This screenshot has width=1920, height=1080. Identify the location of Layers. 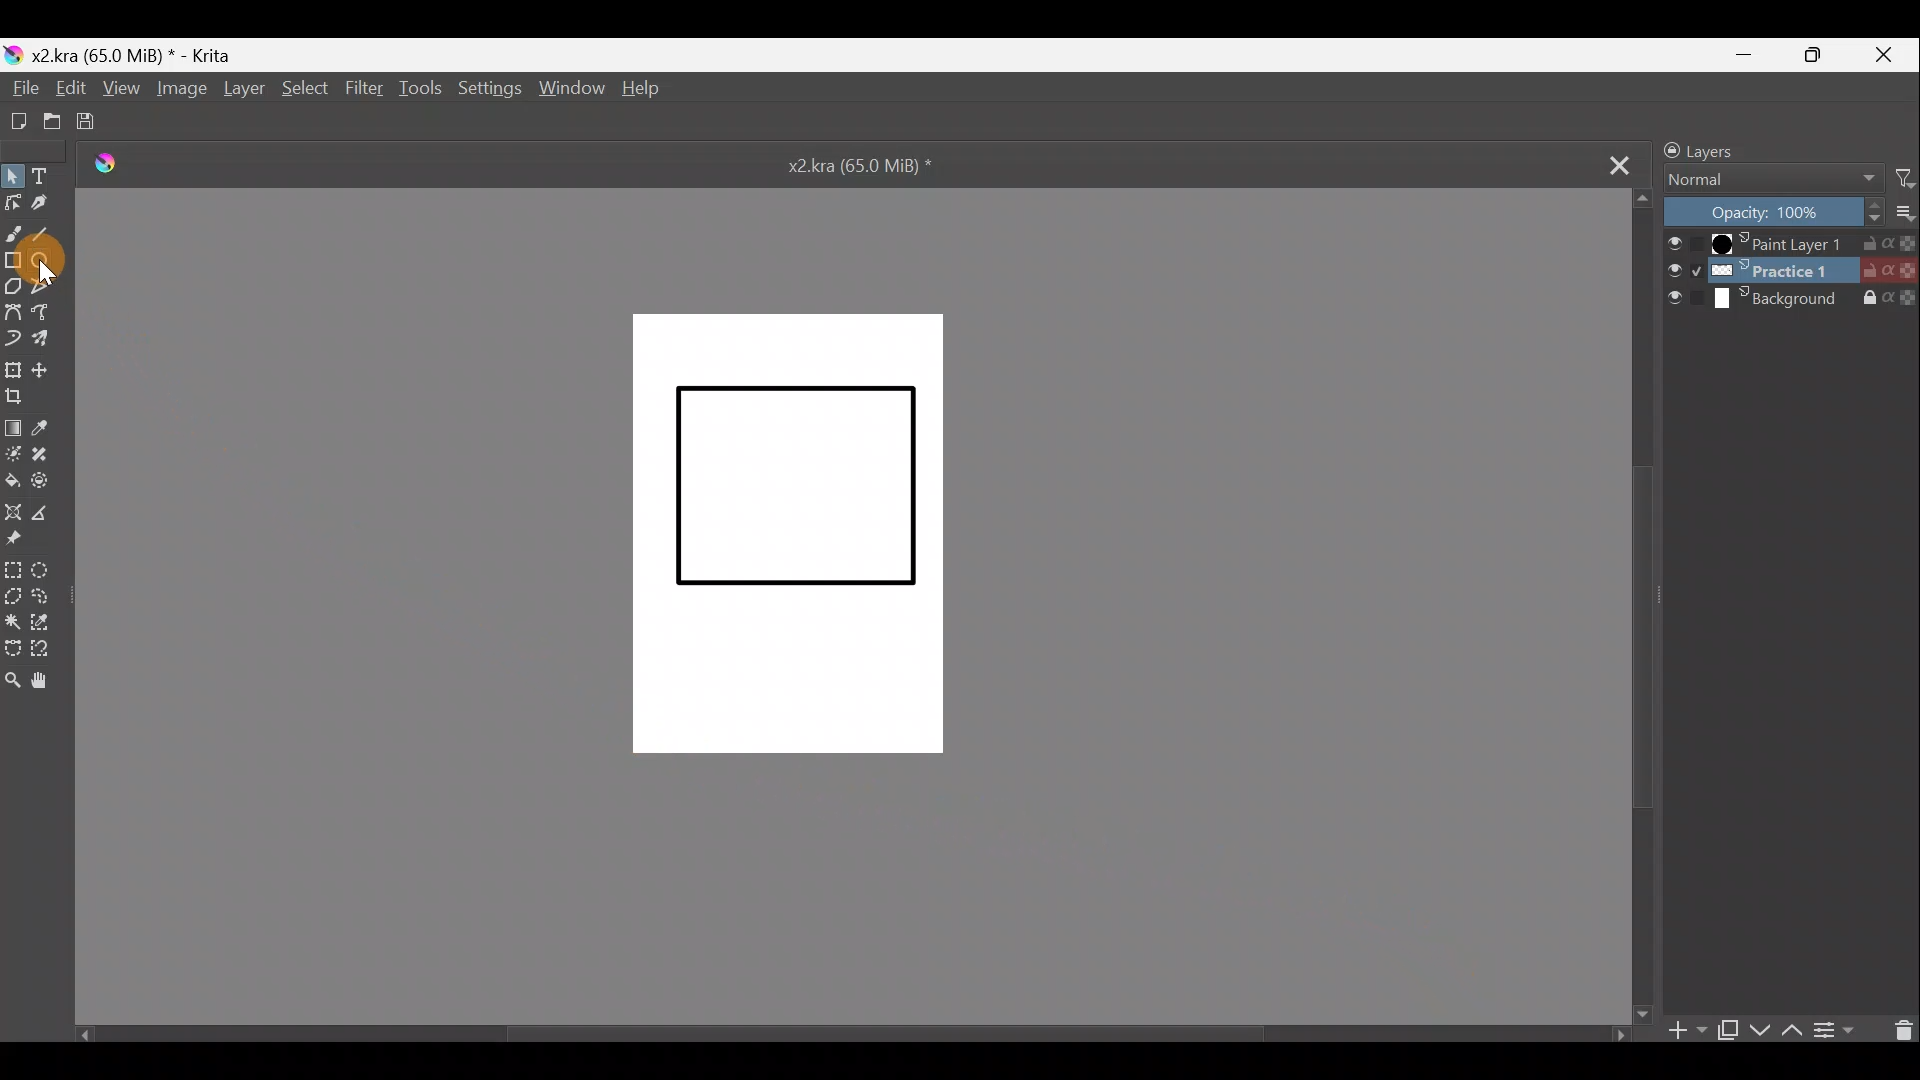
(1720, 149).